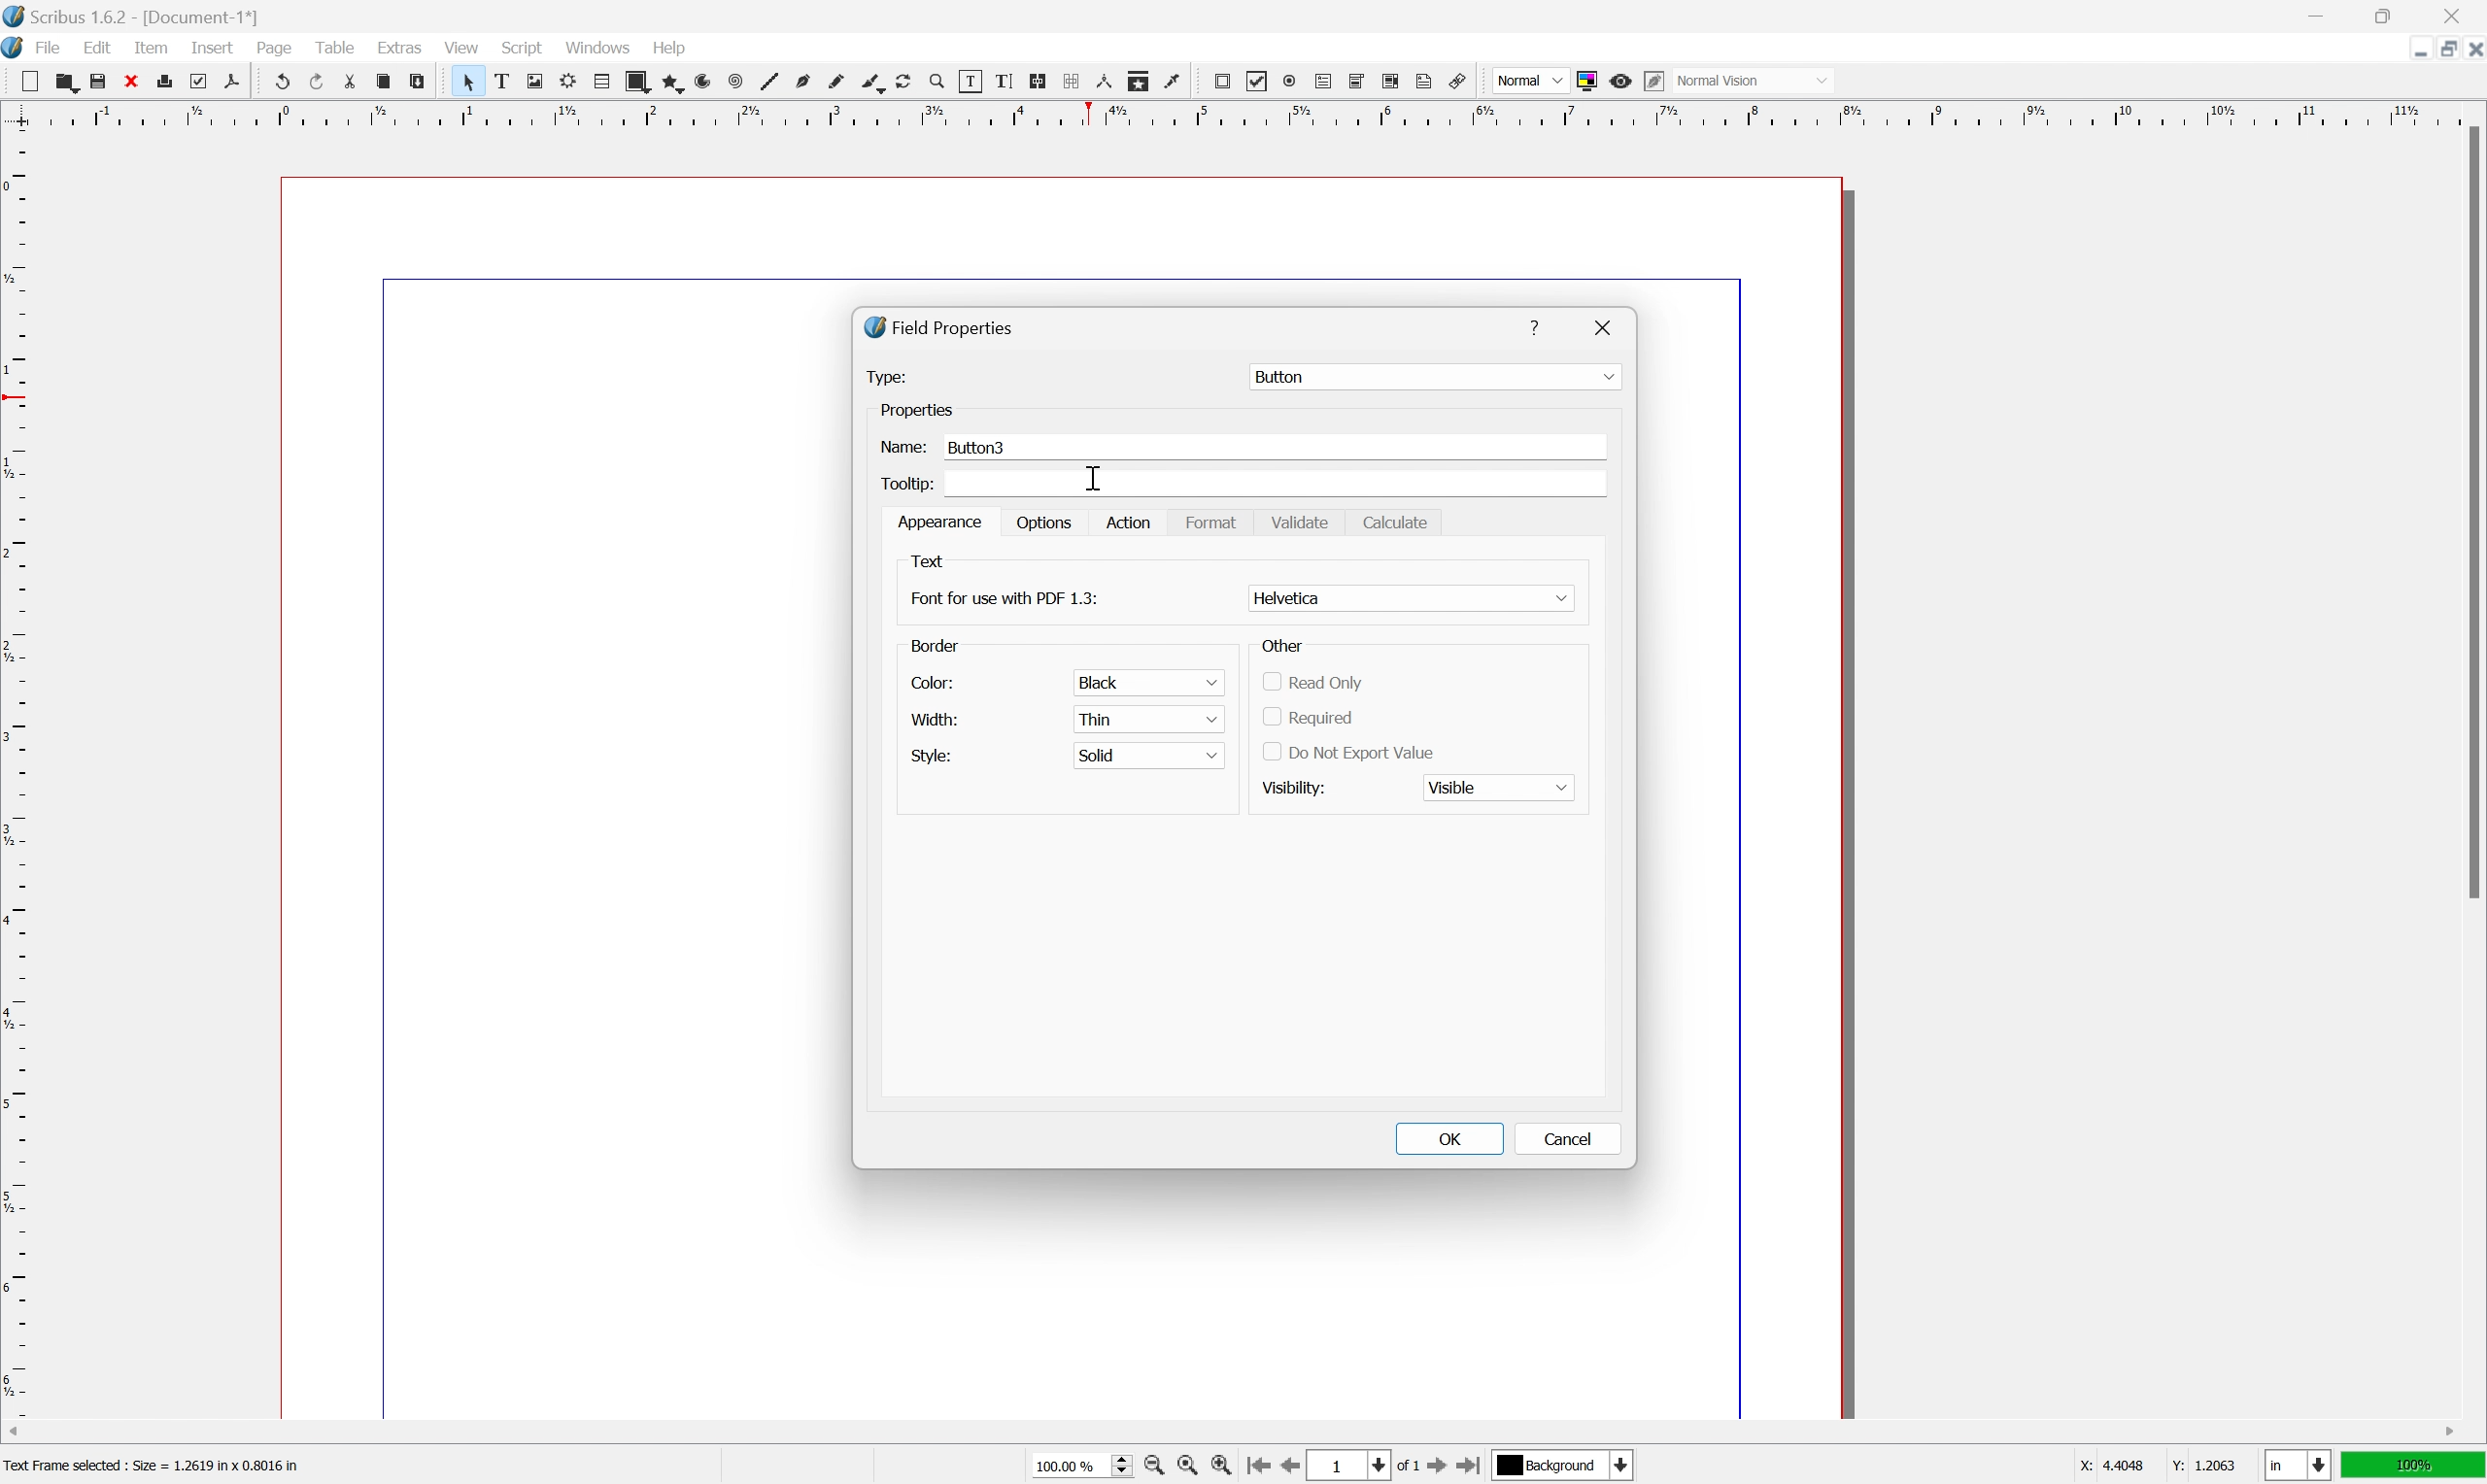  Describe the element at coordinates (1149, 757) in the screenshot. I see `solid` at that location.